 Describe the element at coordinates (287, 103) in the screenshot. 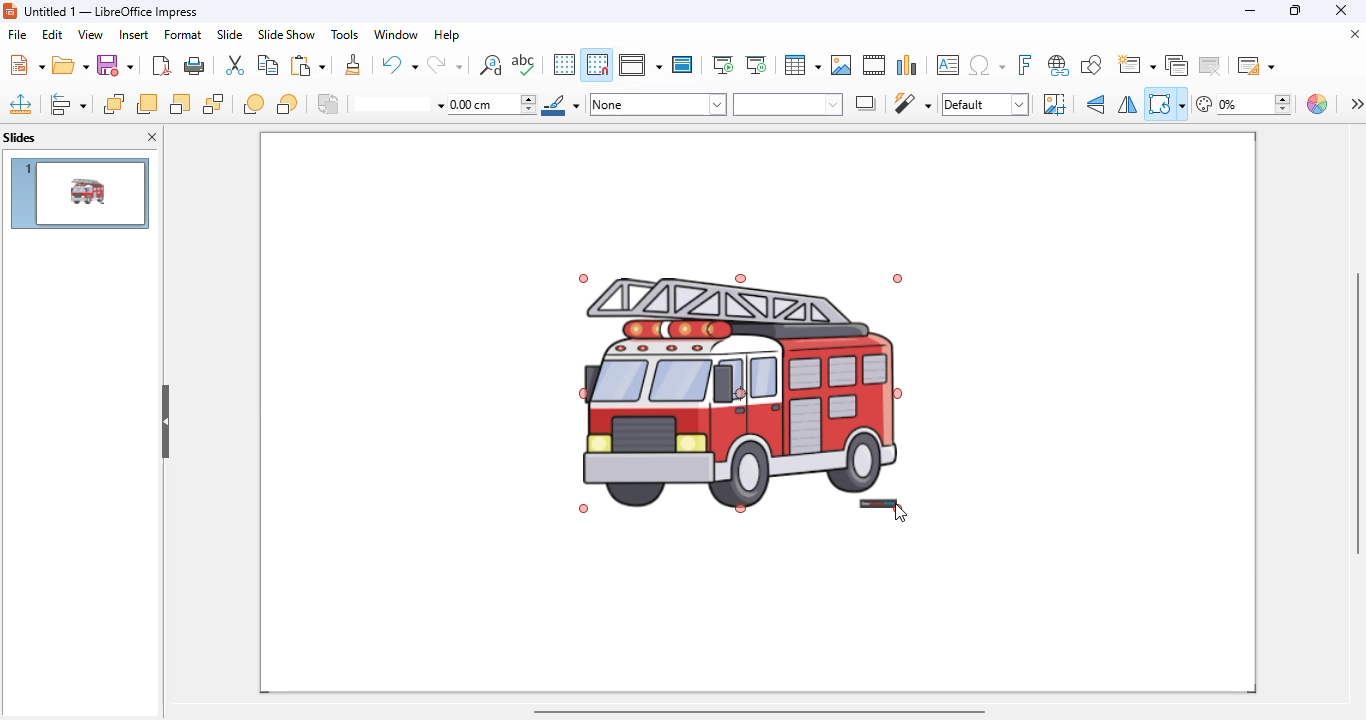

I see `behind objects` at that location.